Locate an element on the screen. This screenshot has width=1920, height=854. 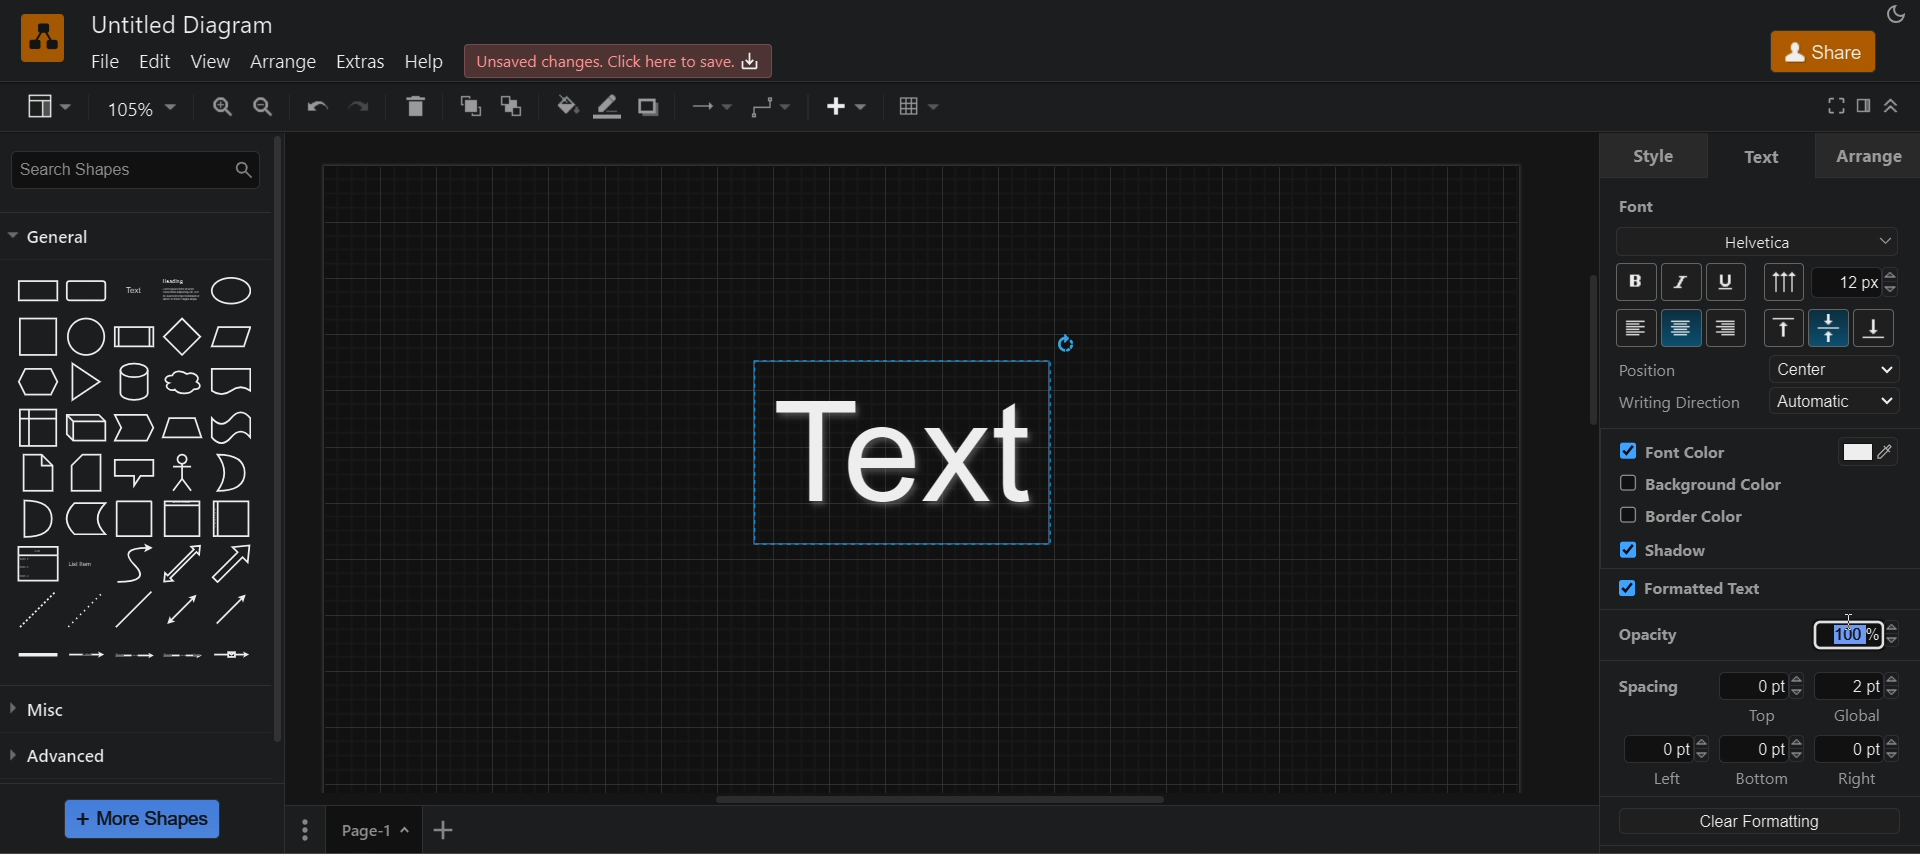
line is located at coordinates (134, 609).